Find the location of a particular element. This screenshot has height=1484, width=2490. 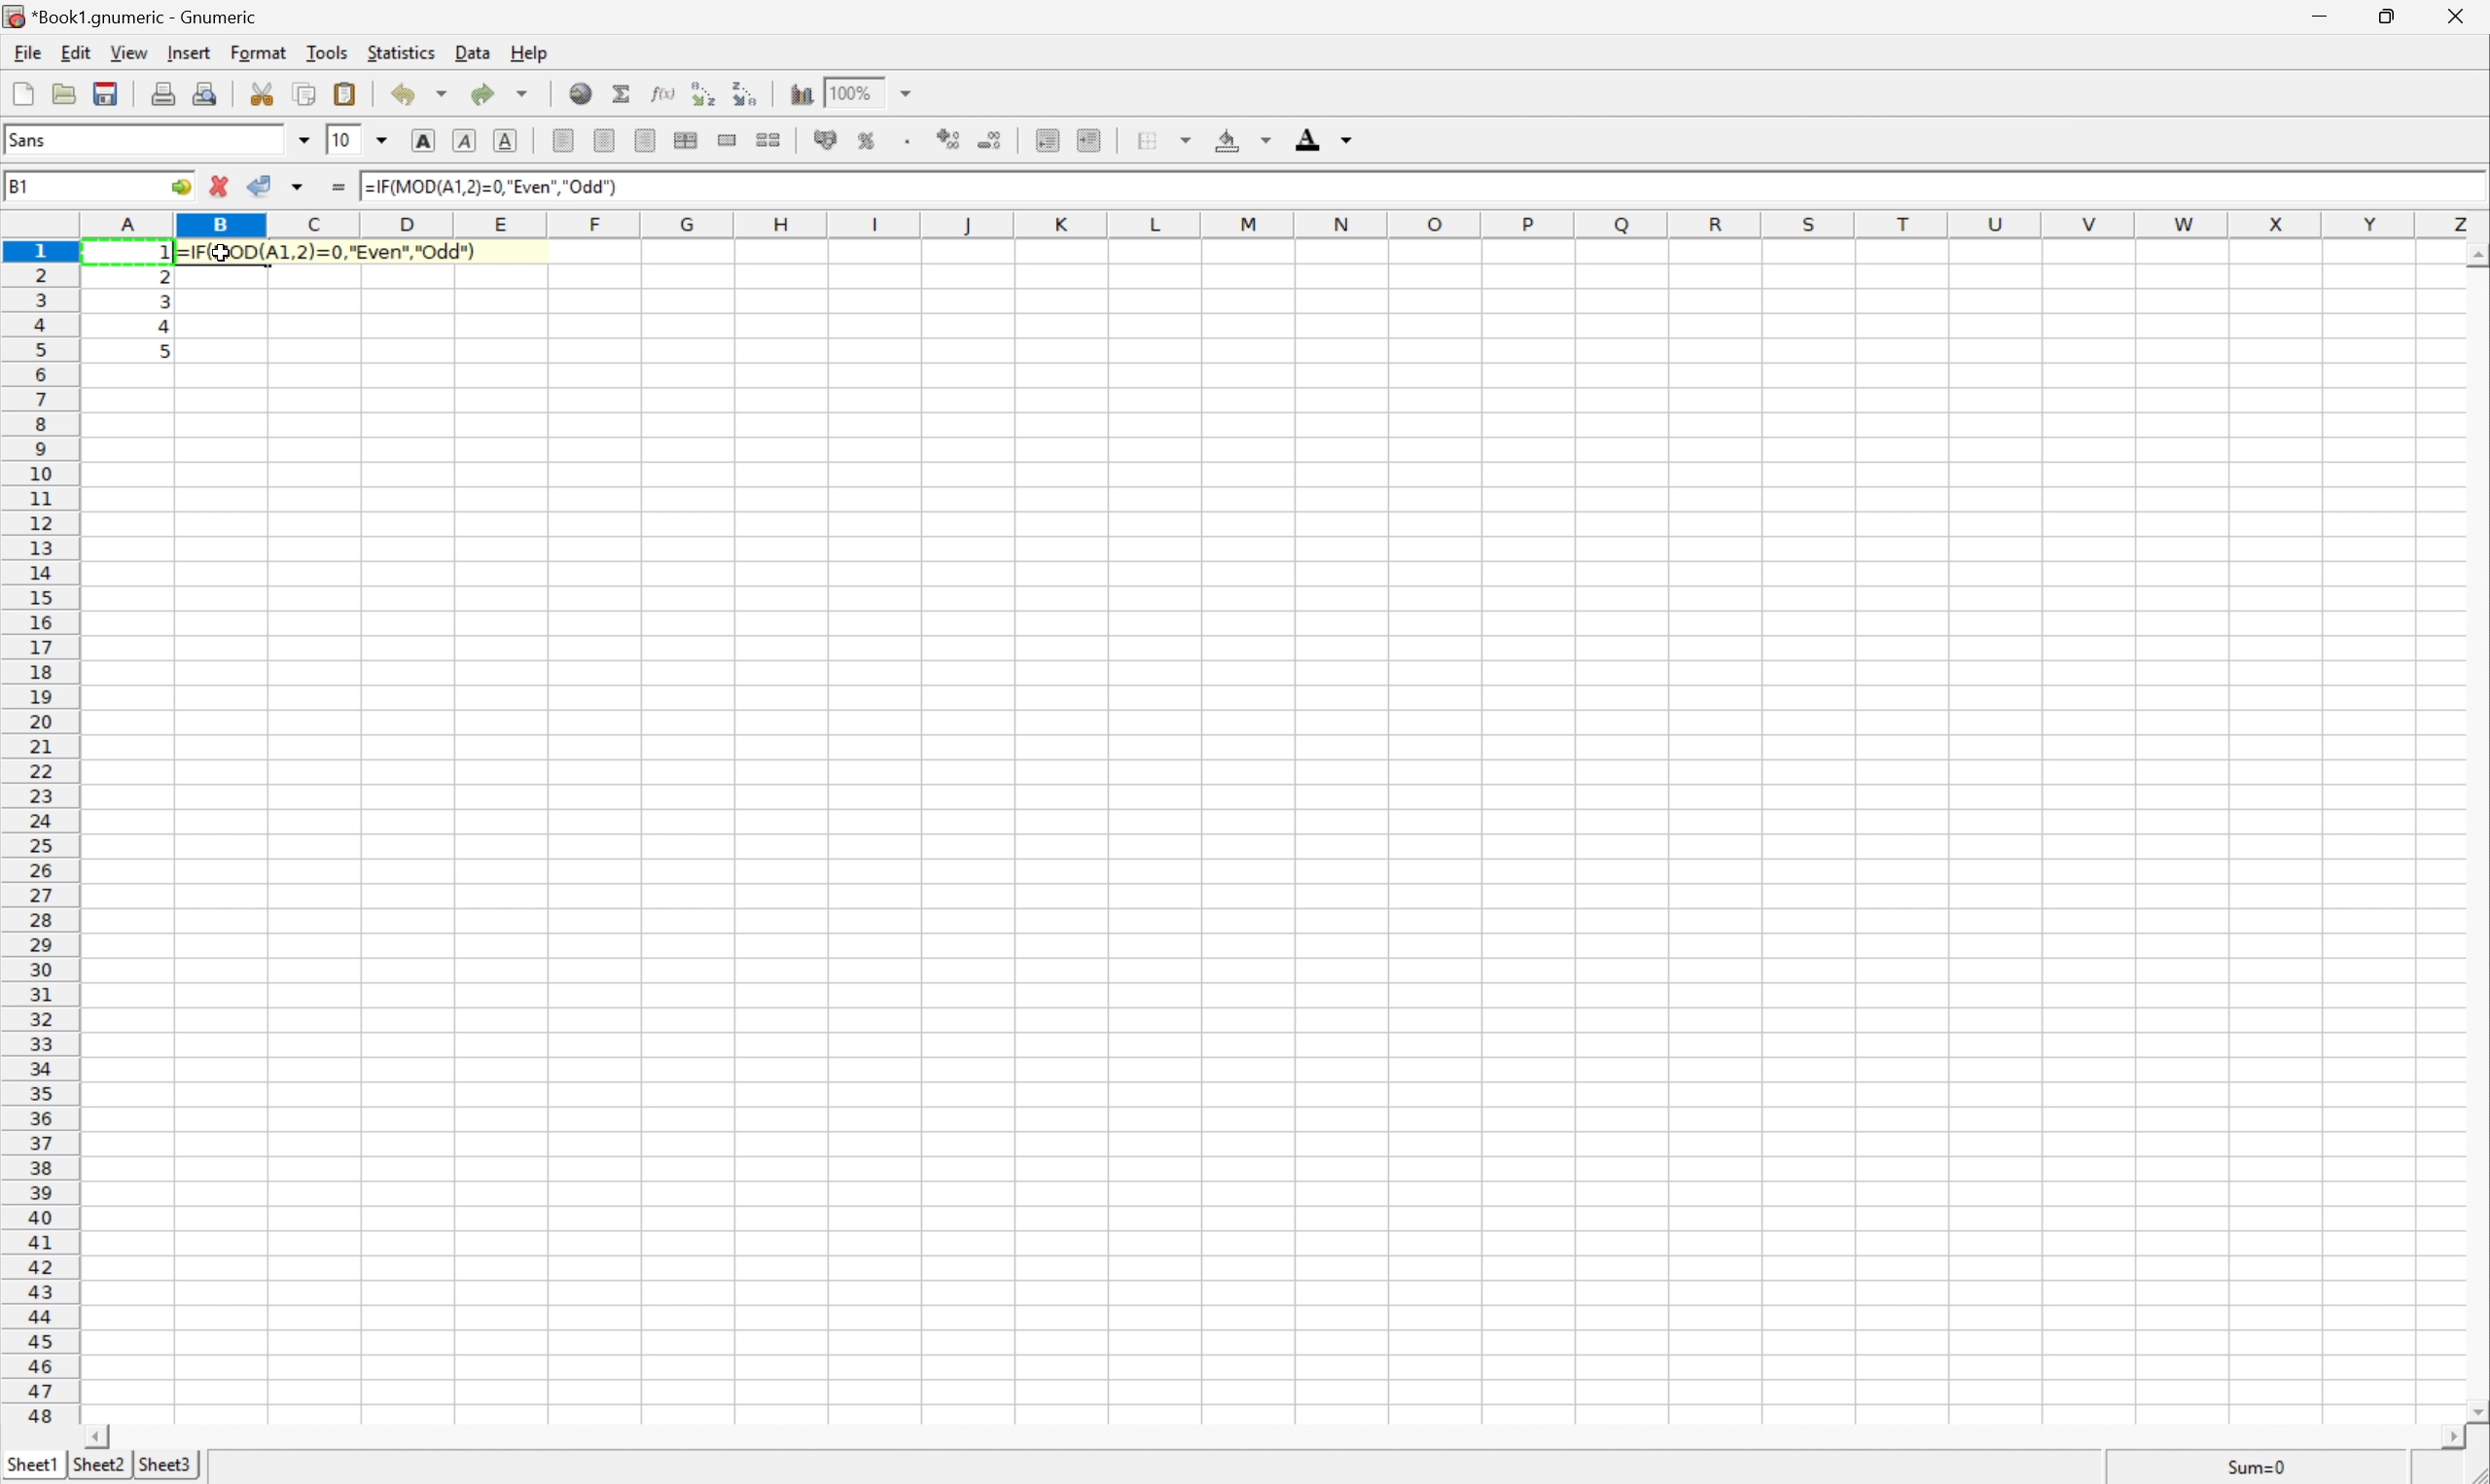

 is located at coordinates (299, 187).